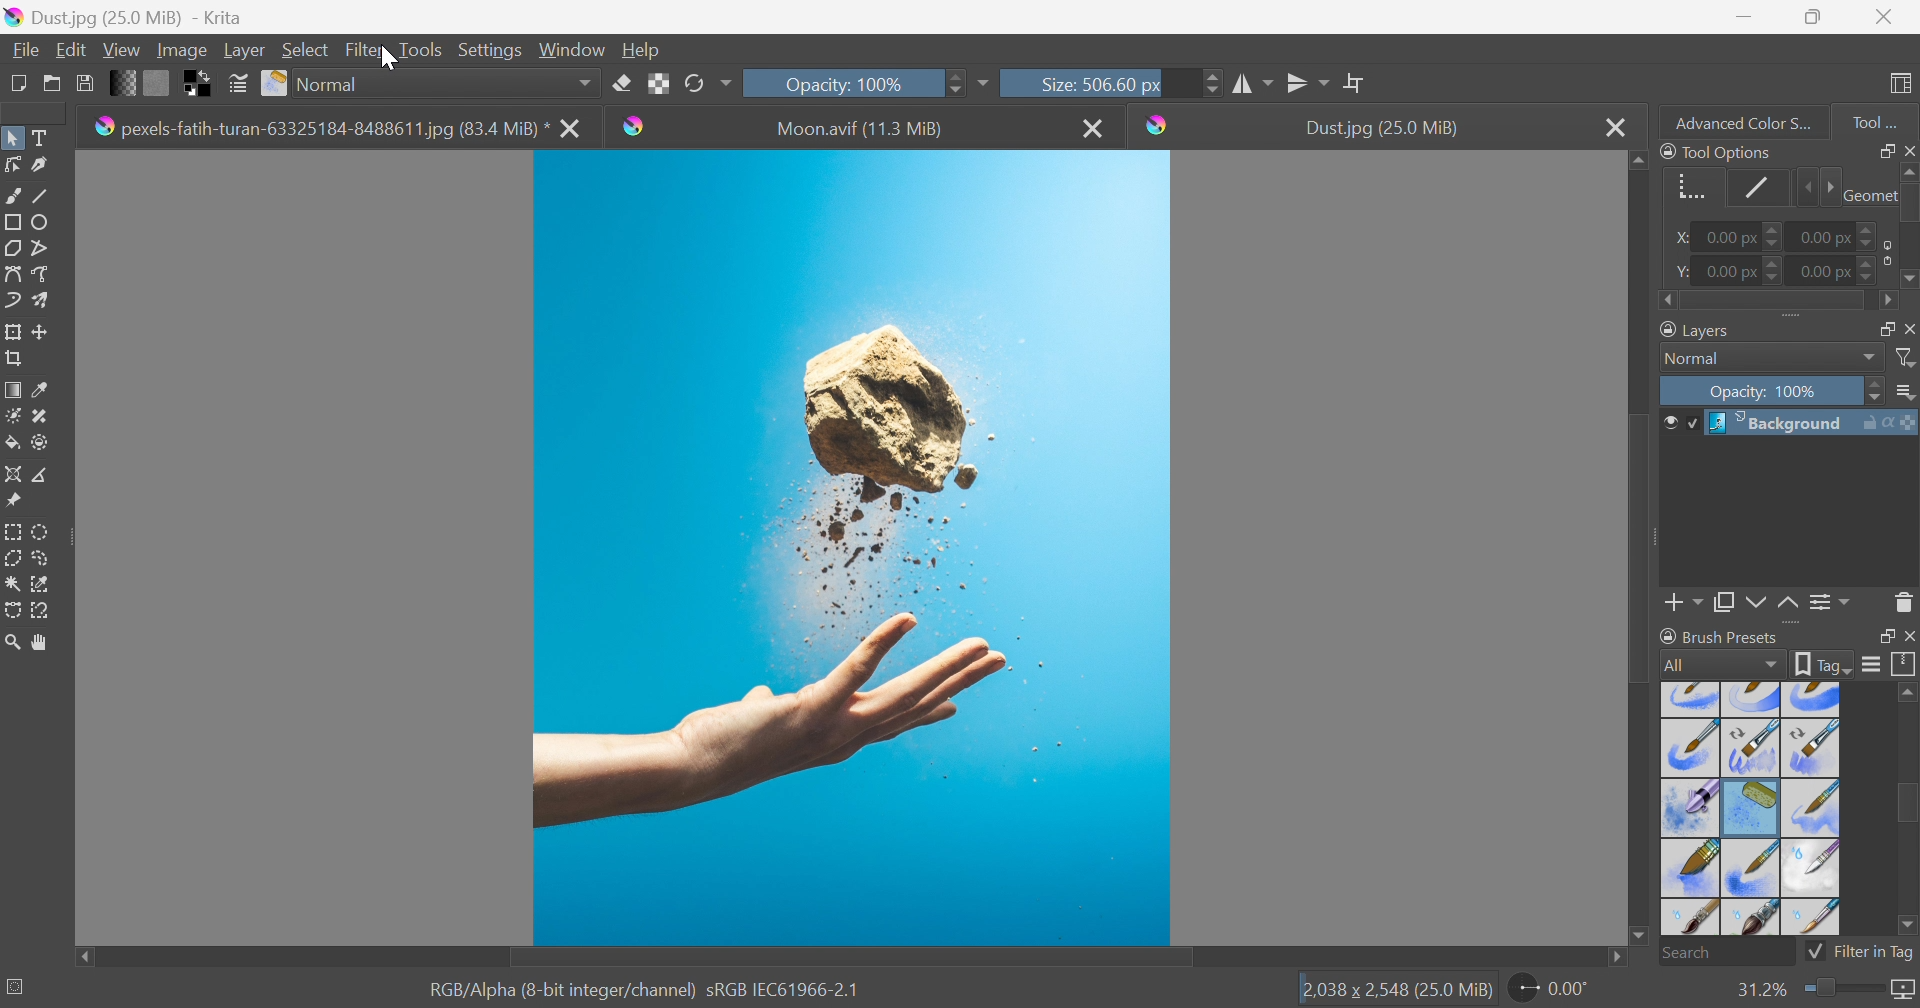 The image size is (1920, 1008). Describe the element at coordinates (1747, 807) in the screenshot. I see `Types of brush` at that location.